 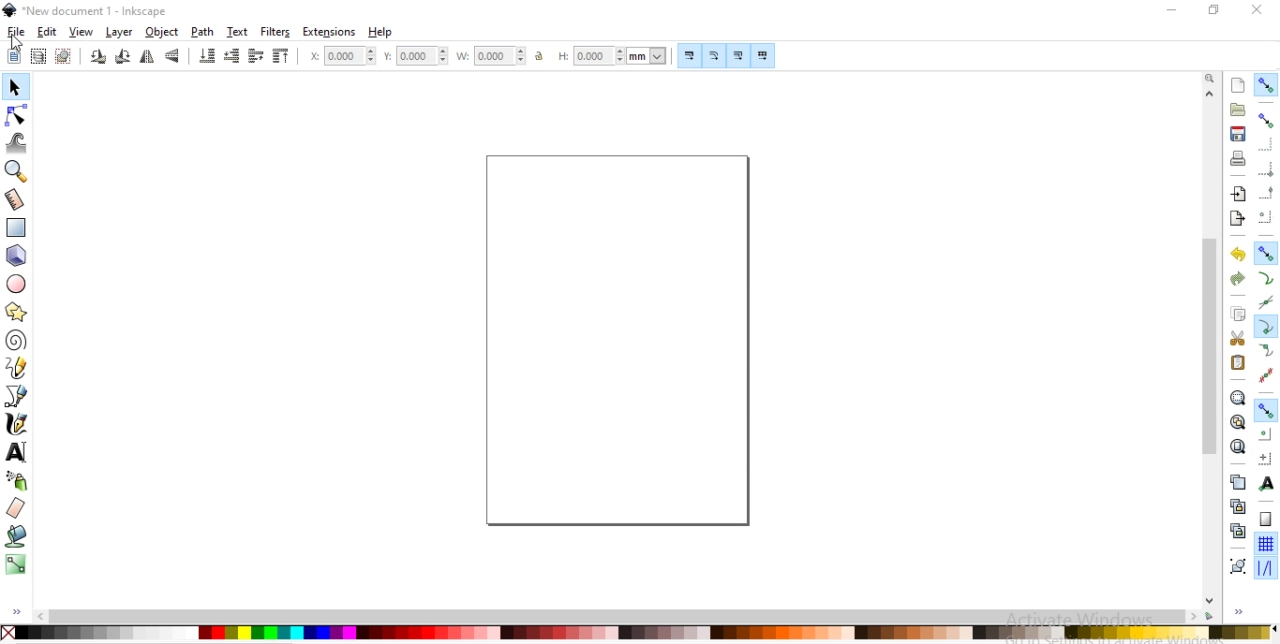 What do you see at coordinates (150, 57) in the screenshot?
I see `flip horizontally` at bounding box center [150, 57].